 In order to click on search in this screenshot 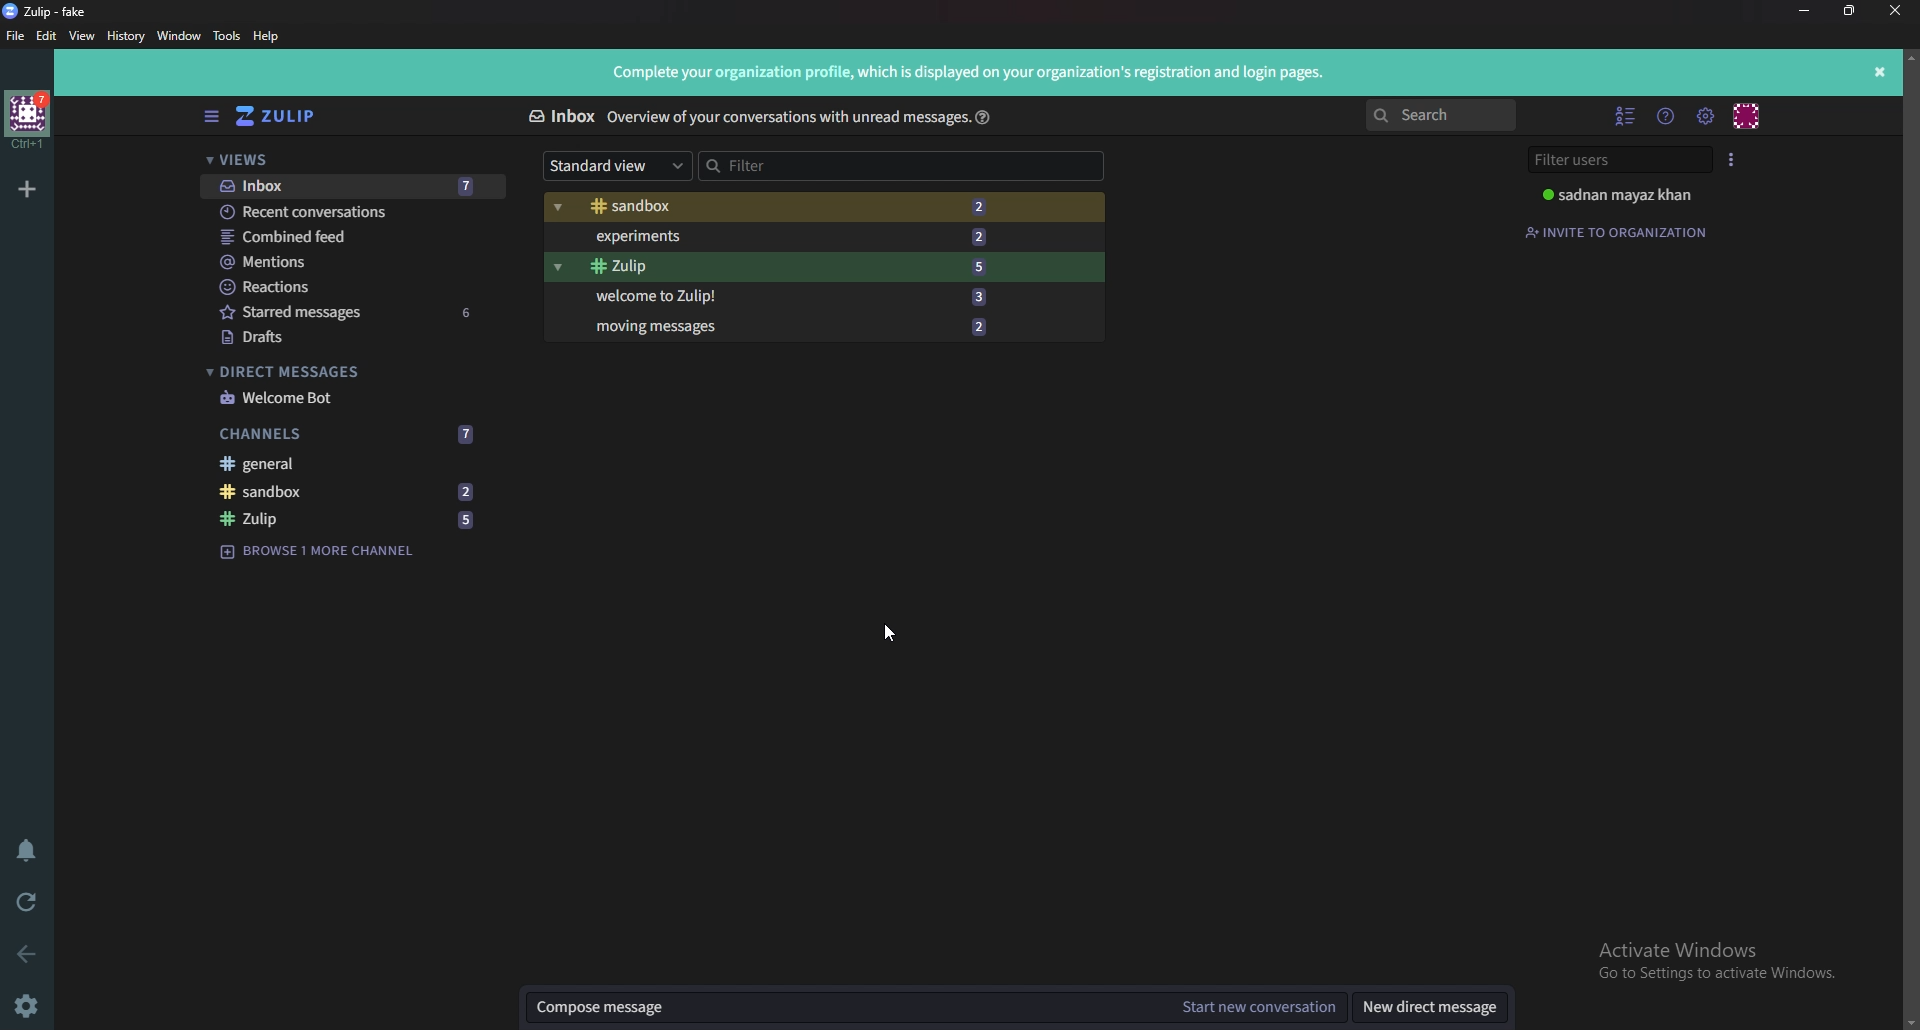, I will do `click(1445, 115)`.